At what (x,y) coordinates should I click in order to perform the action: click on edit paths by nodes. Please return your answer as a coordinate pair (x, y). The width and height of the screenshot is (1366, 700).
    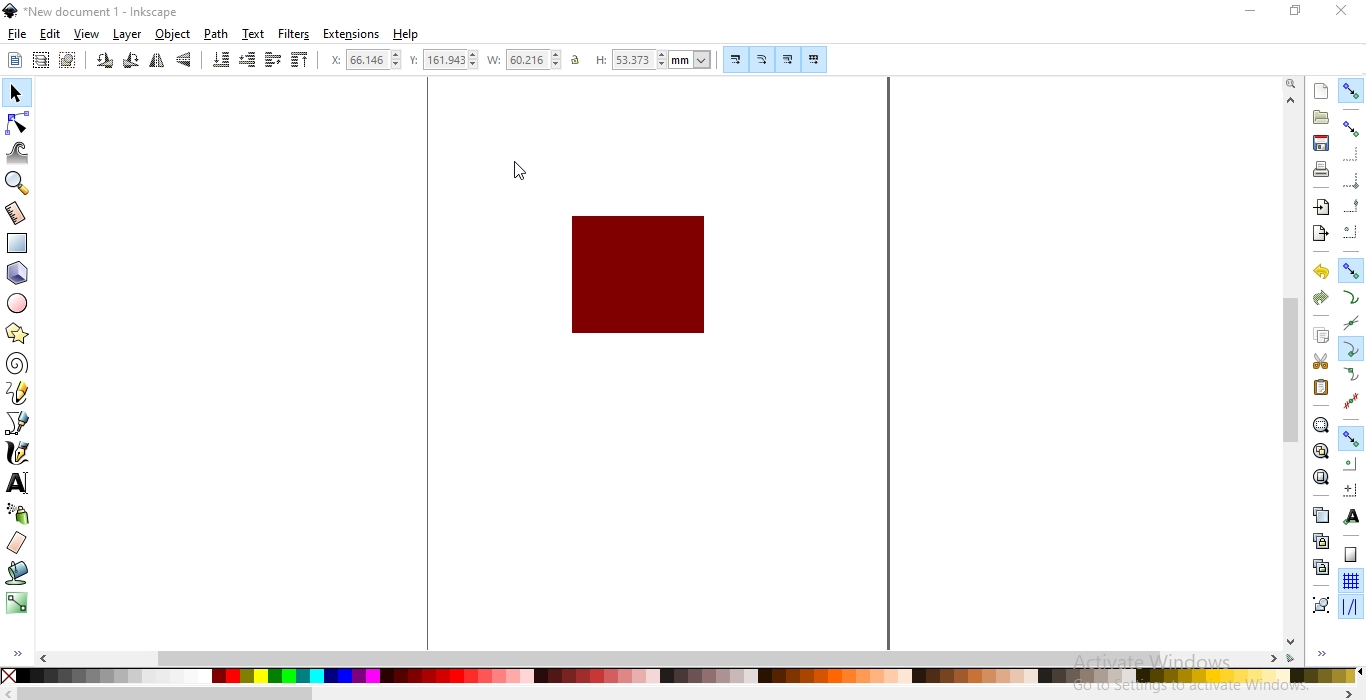
    Looking at the image, I should click on (18, 122).